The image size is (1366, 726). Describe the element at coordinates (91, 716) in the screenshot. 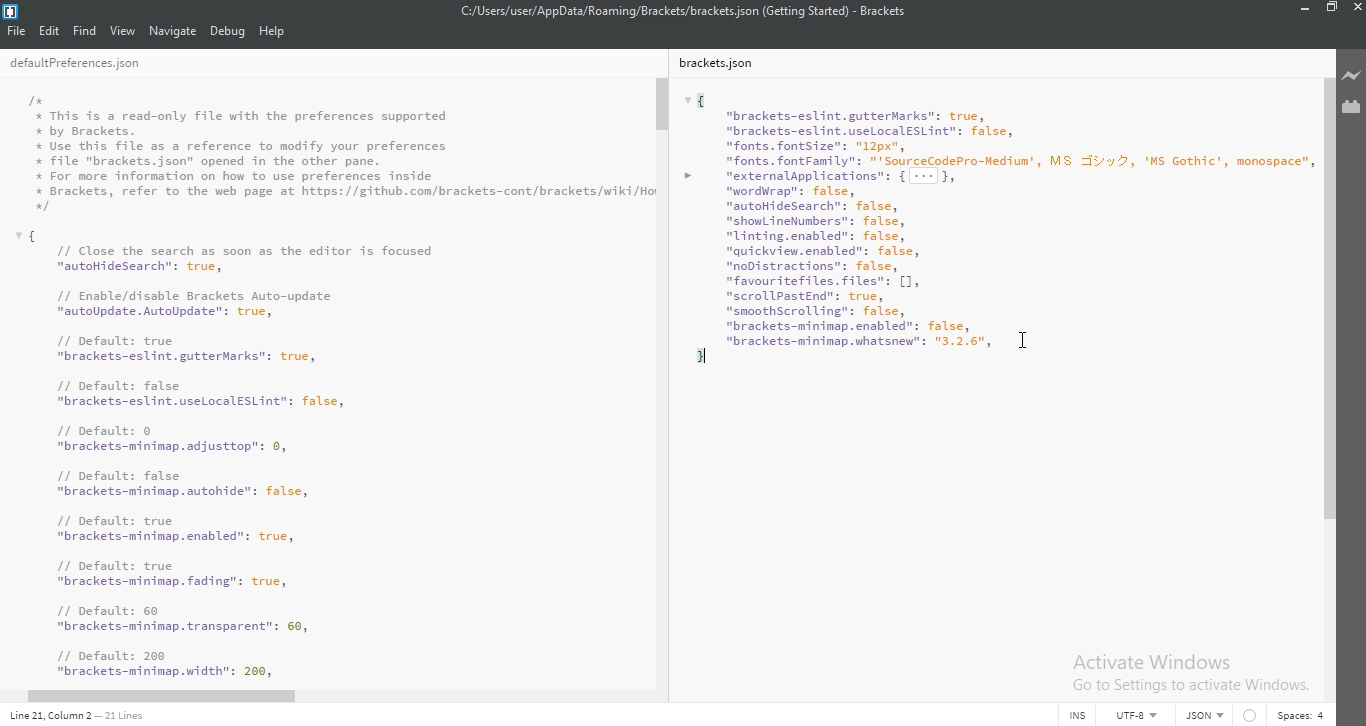

I see `Line 21, column 2 - 21 lines` at that location.